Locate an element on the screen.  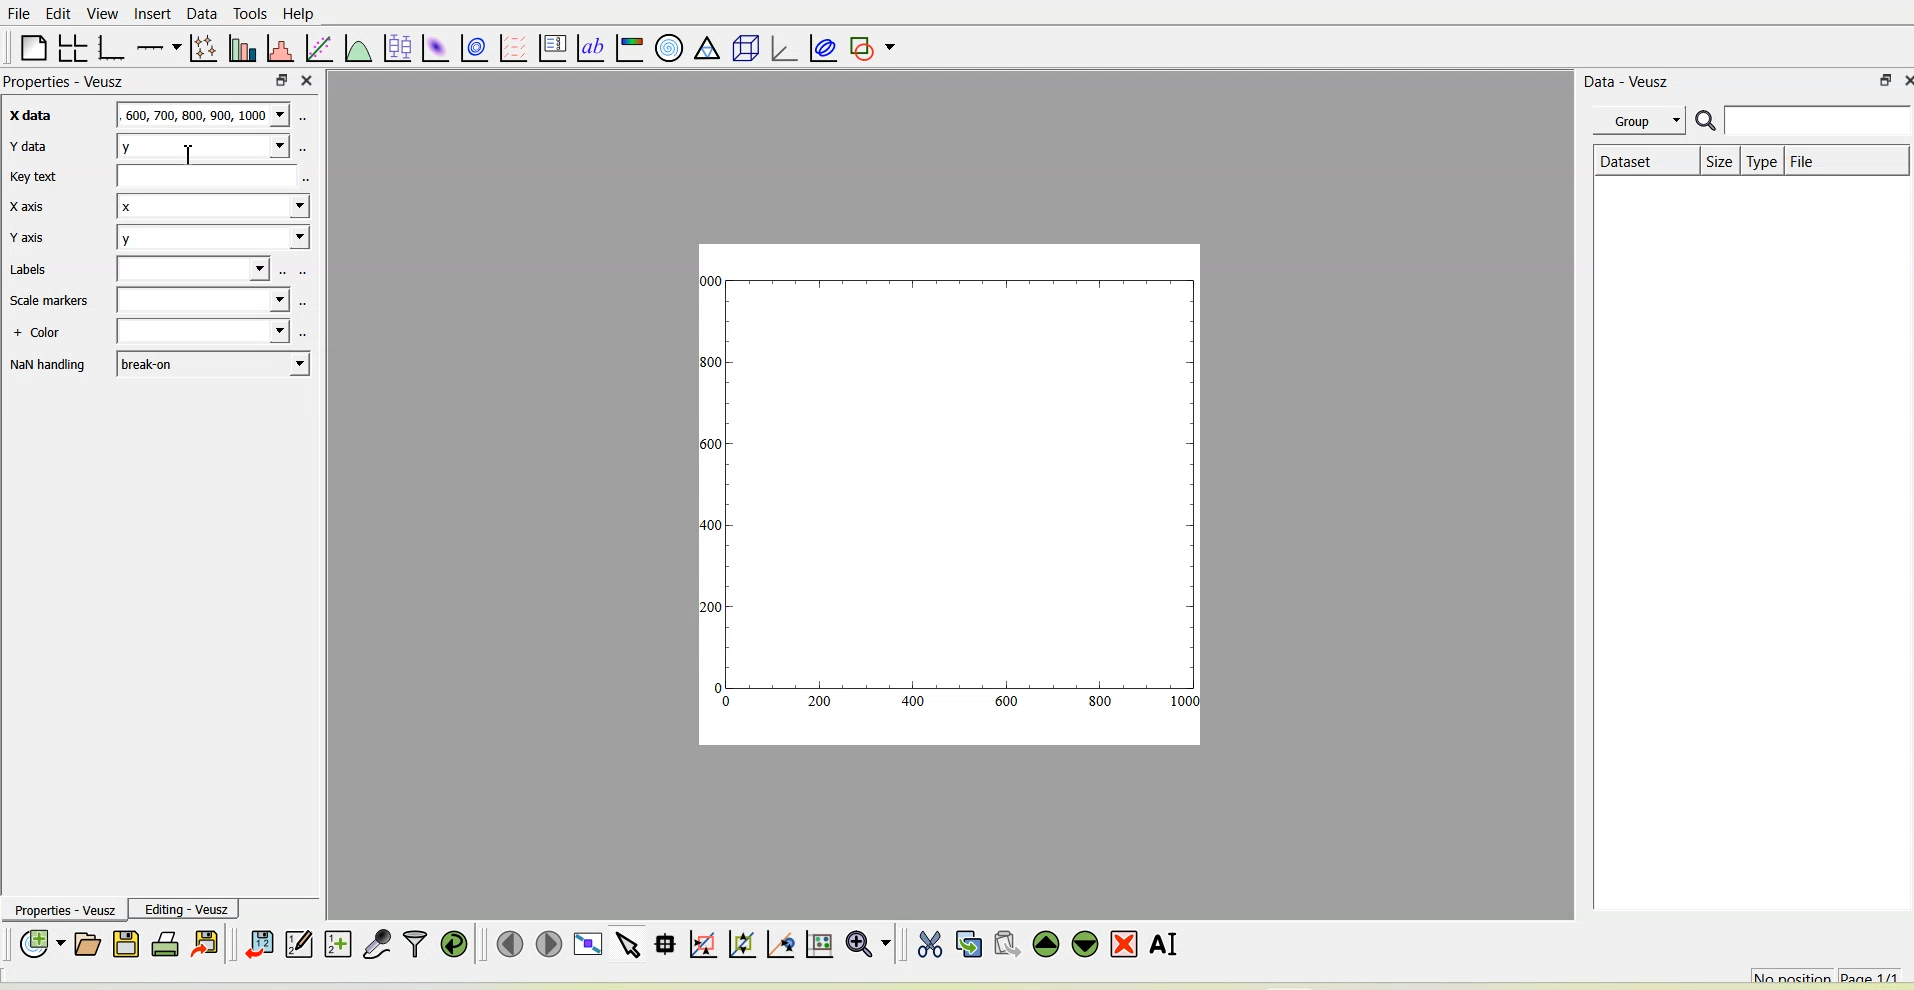
Plot a 2d dataset as an image is located at coordinates (435, 46).